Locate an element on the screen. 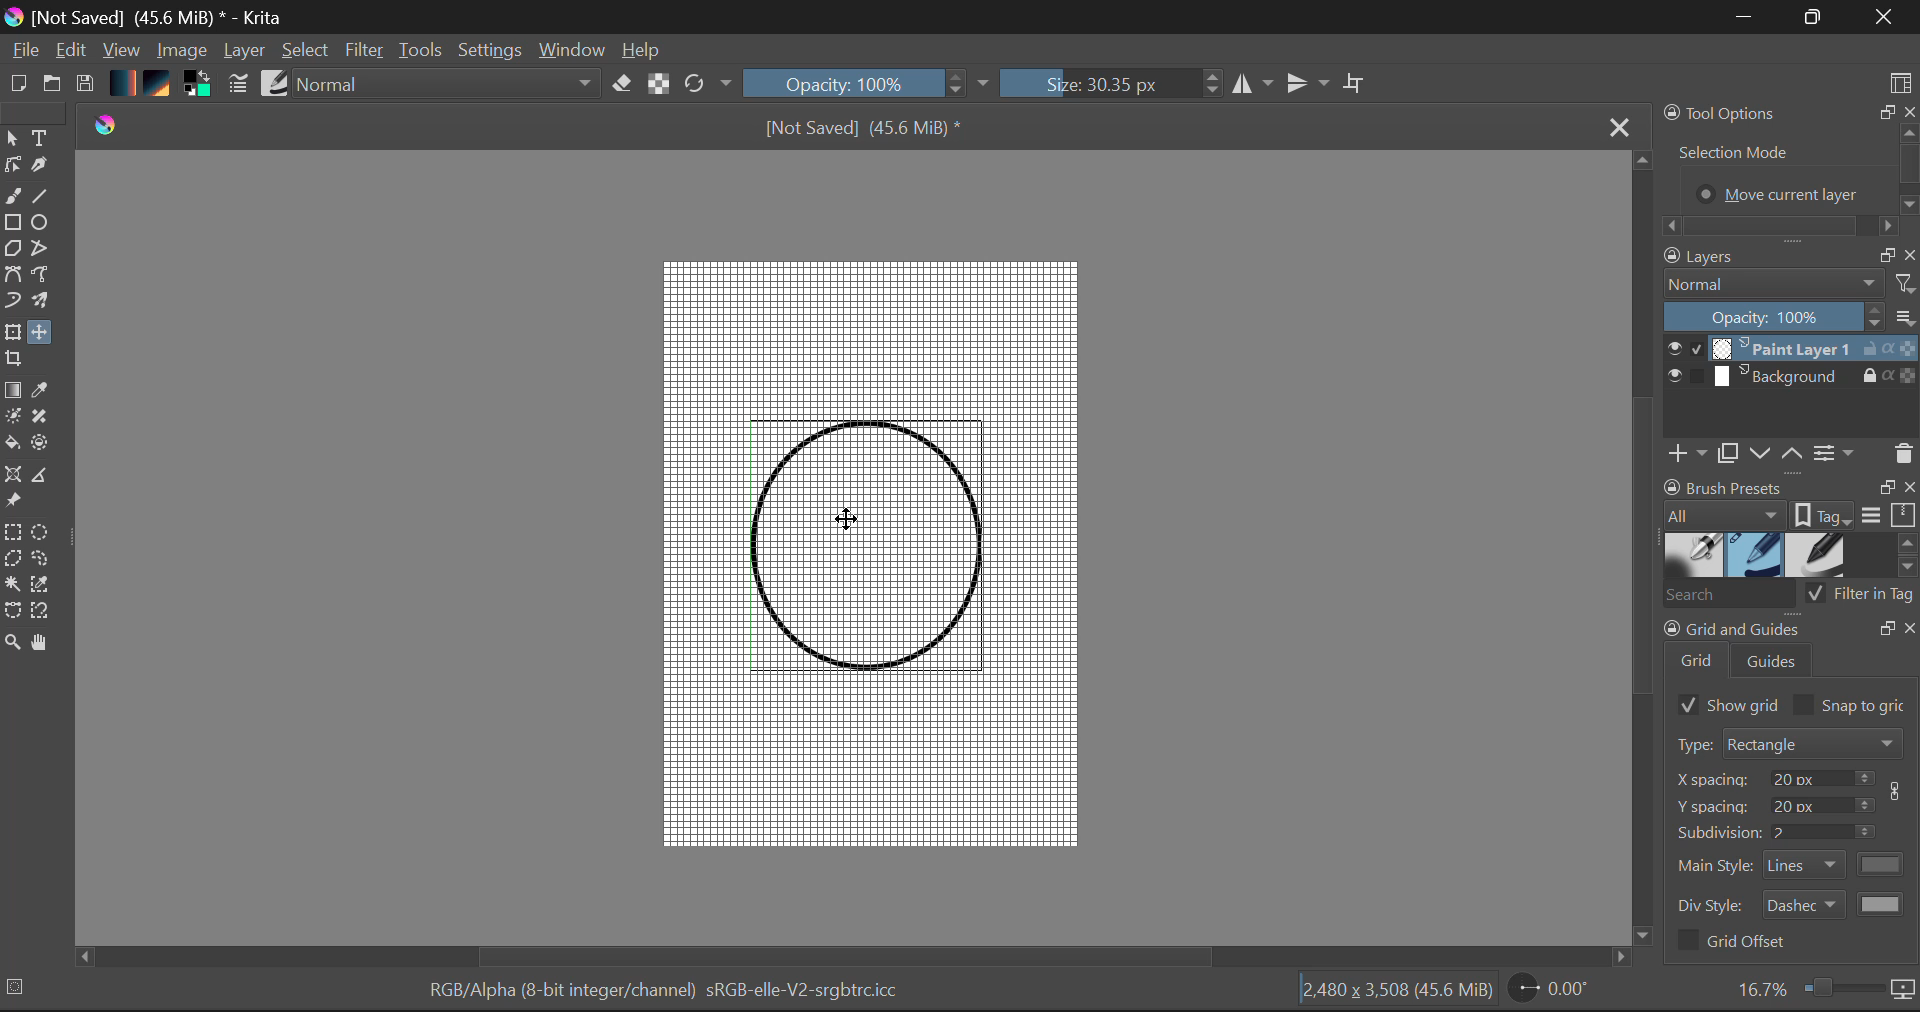 The height and width of the screenshot is (1012, 1920). Enclose and Fill is located at coordinates (46, 447).